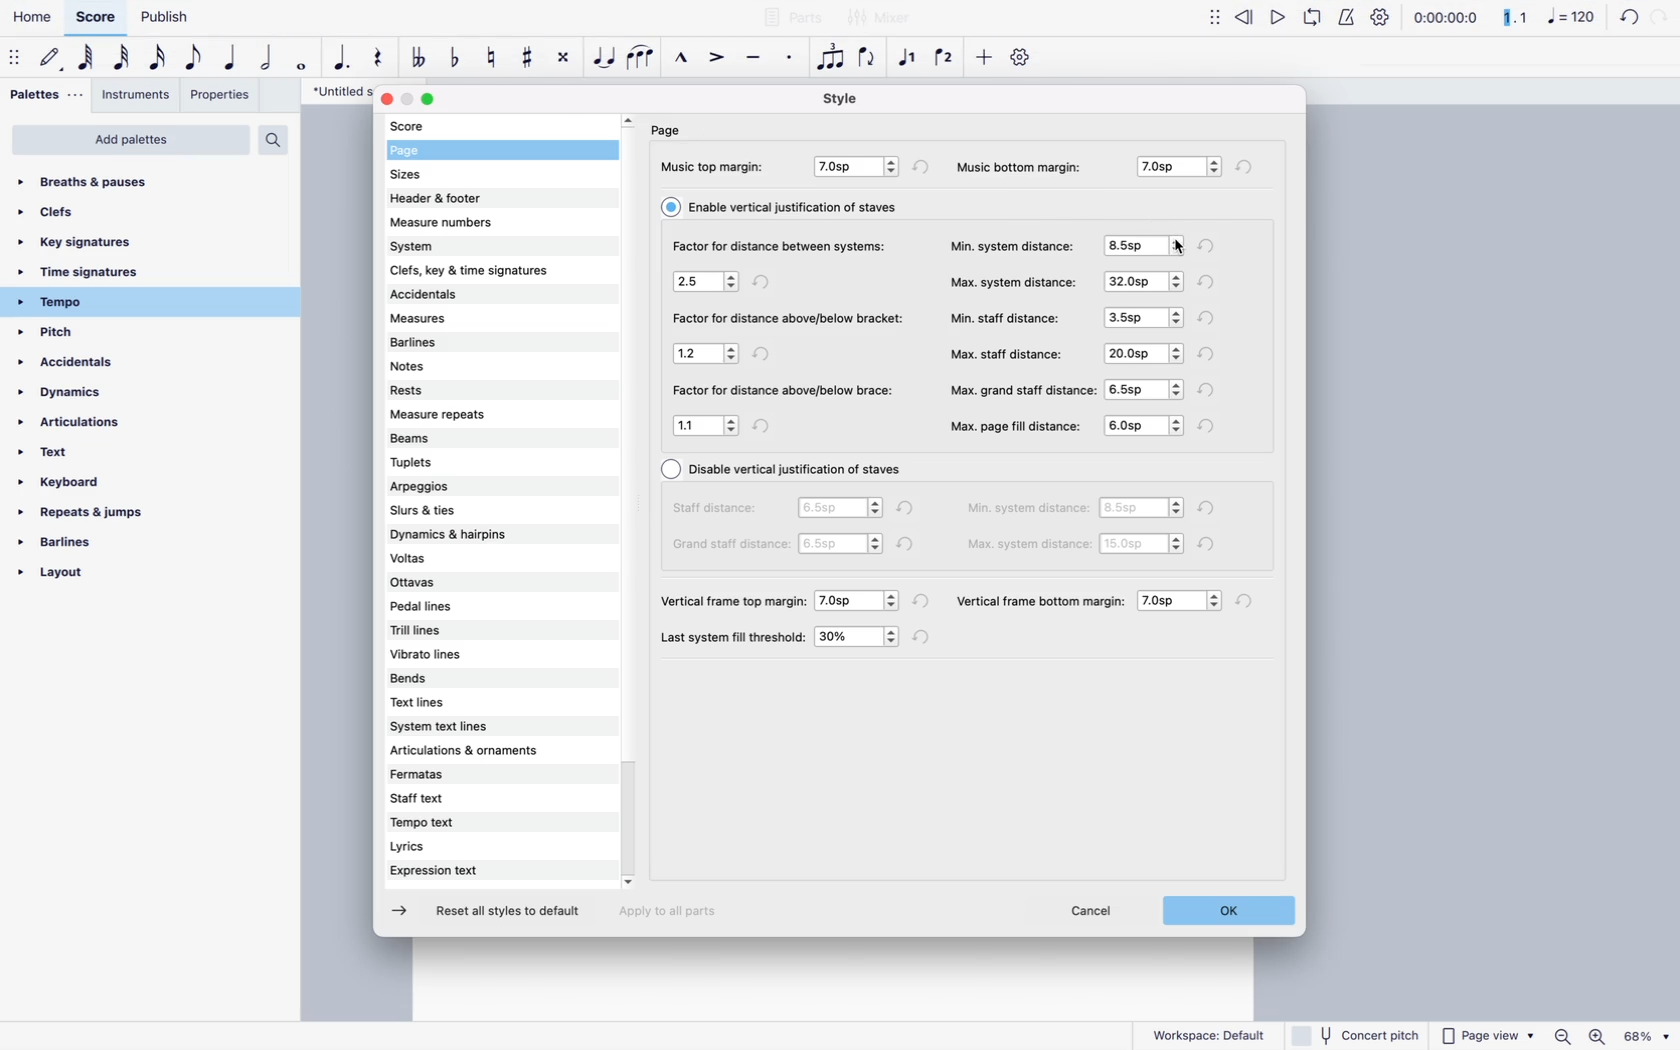 The image size is (1680, 1050). Describe the element at coordinates (839, 507) in the screenshot. I see `options` at that location.